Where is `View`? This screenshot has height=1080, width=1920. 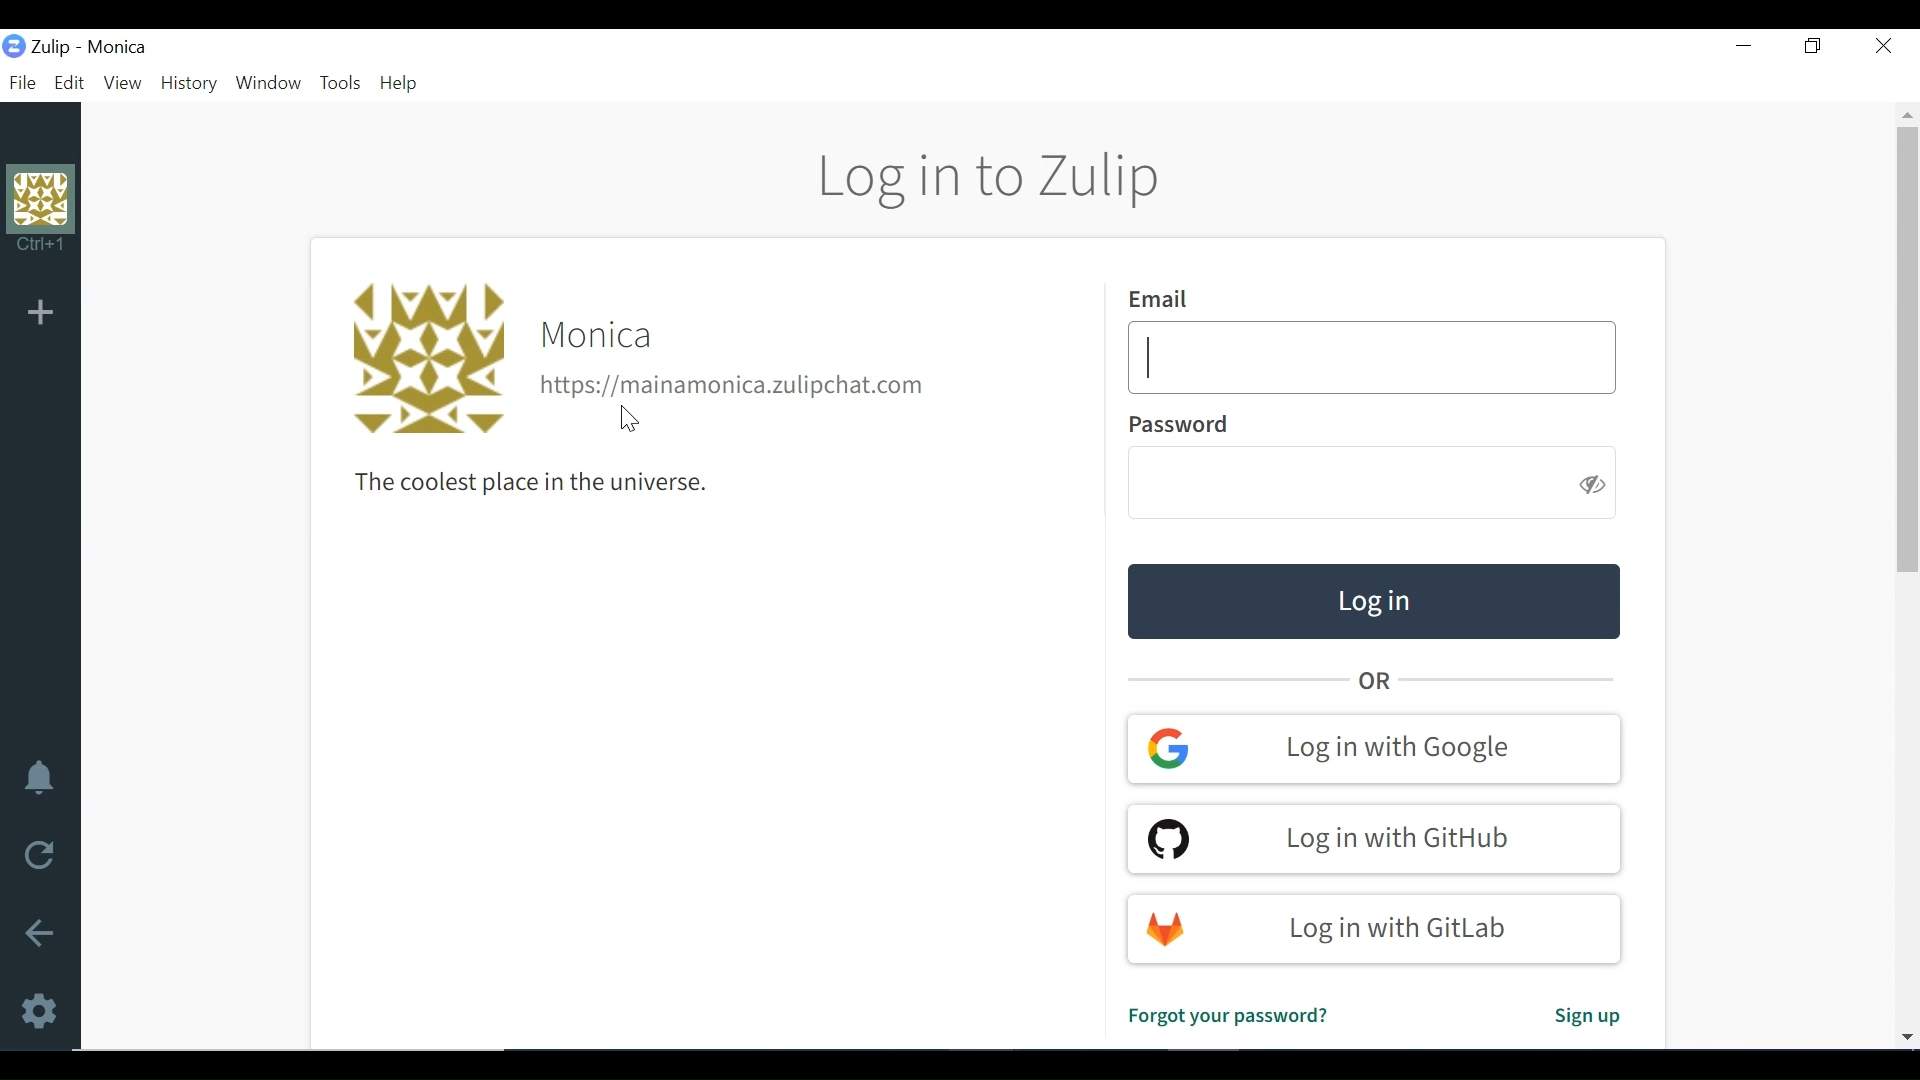 View is located at coordinates (122, 83).